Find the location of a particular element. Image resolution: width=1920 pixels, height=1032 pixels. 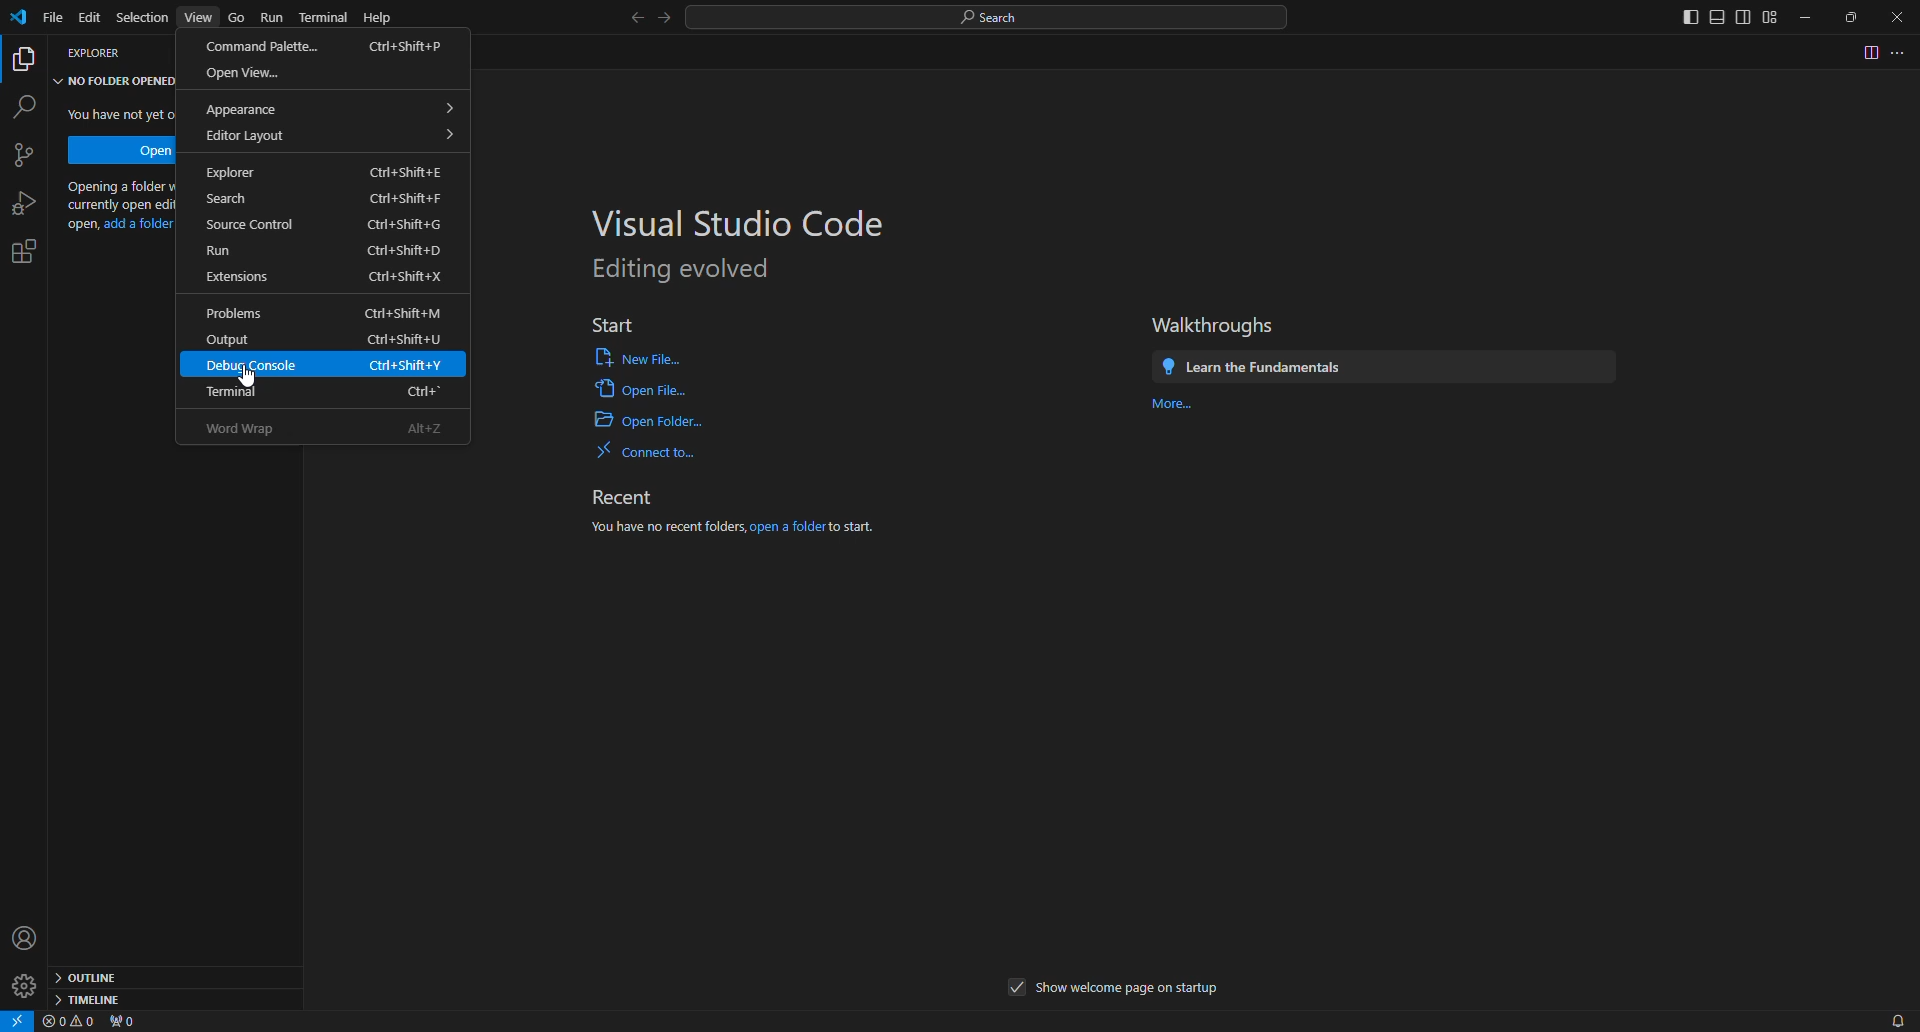

Command Palette is located at coordinates (325, 43).